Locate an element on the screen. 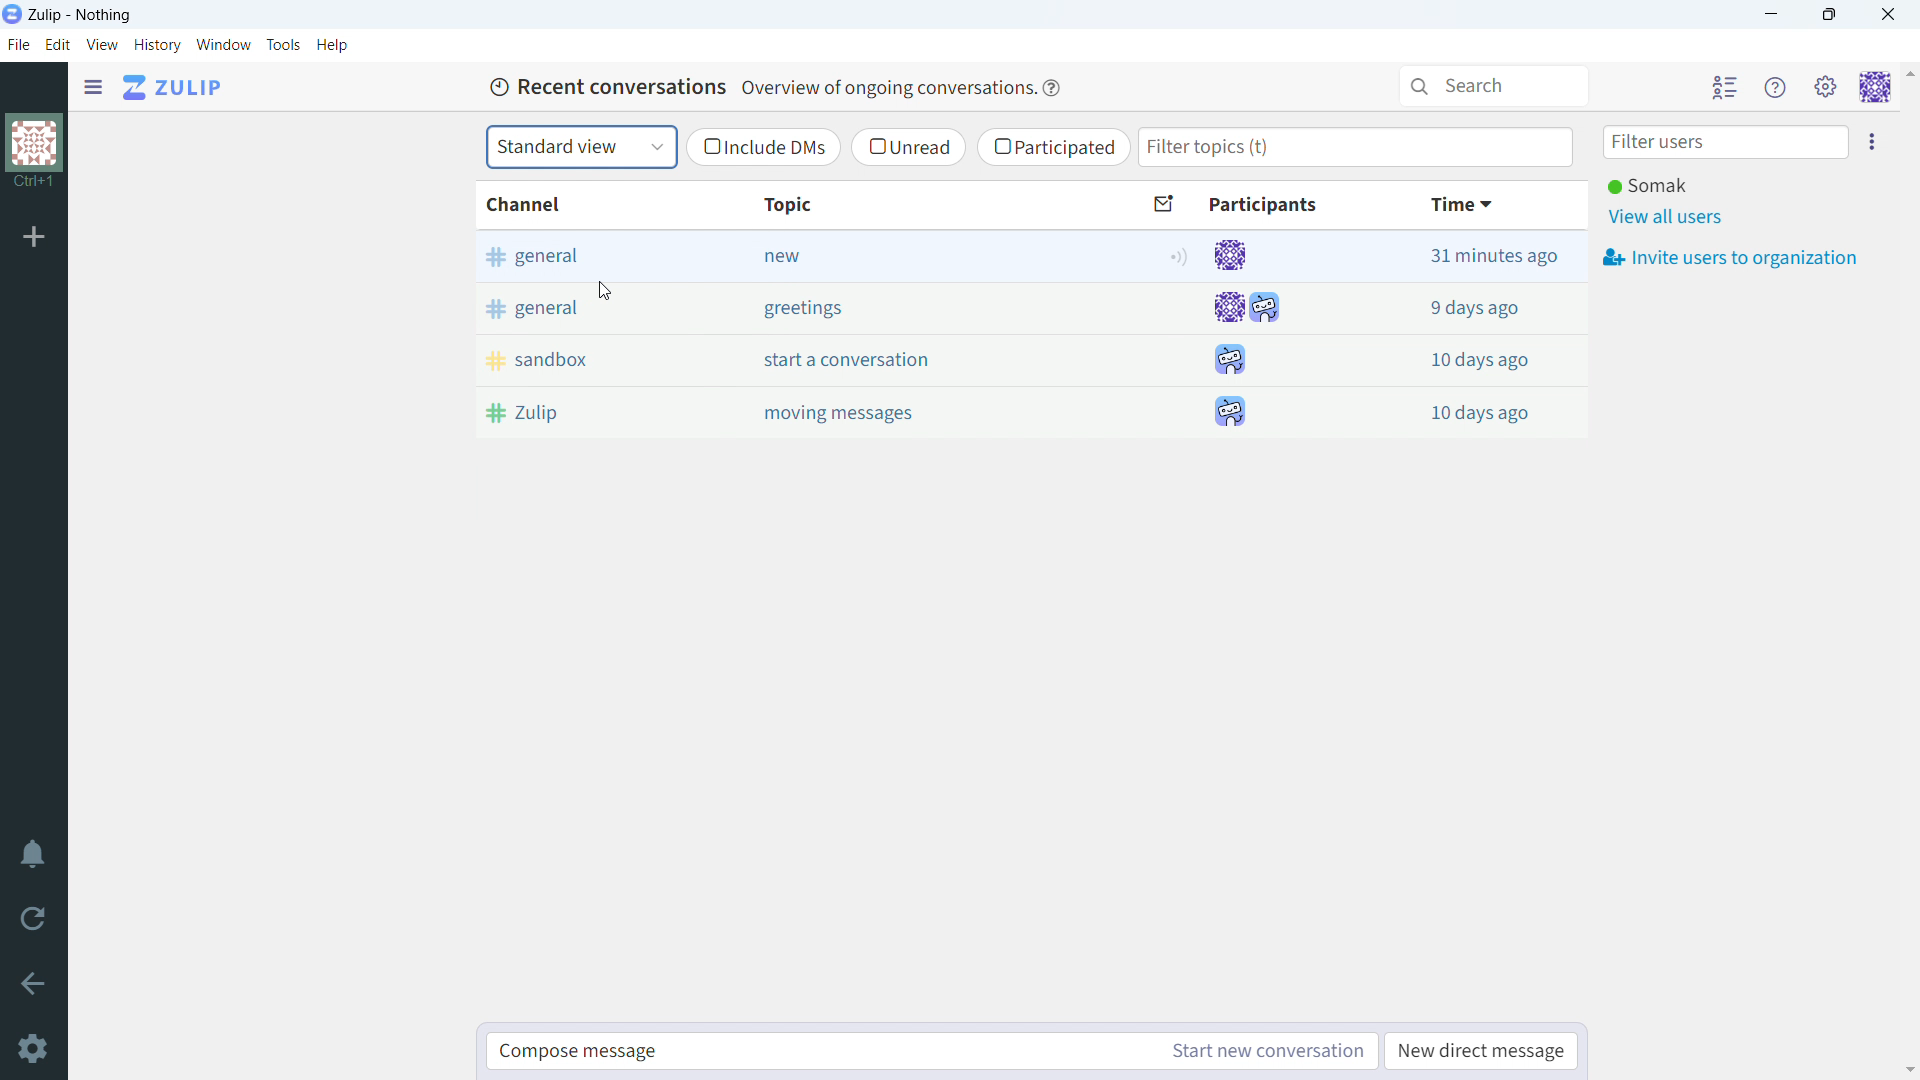 The width and height of the screenshot is (1920, 1080). logo is located at coordinates (12, 14).